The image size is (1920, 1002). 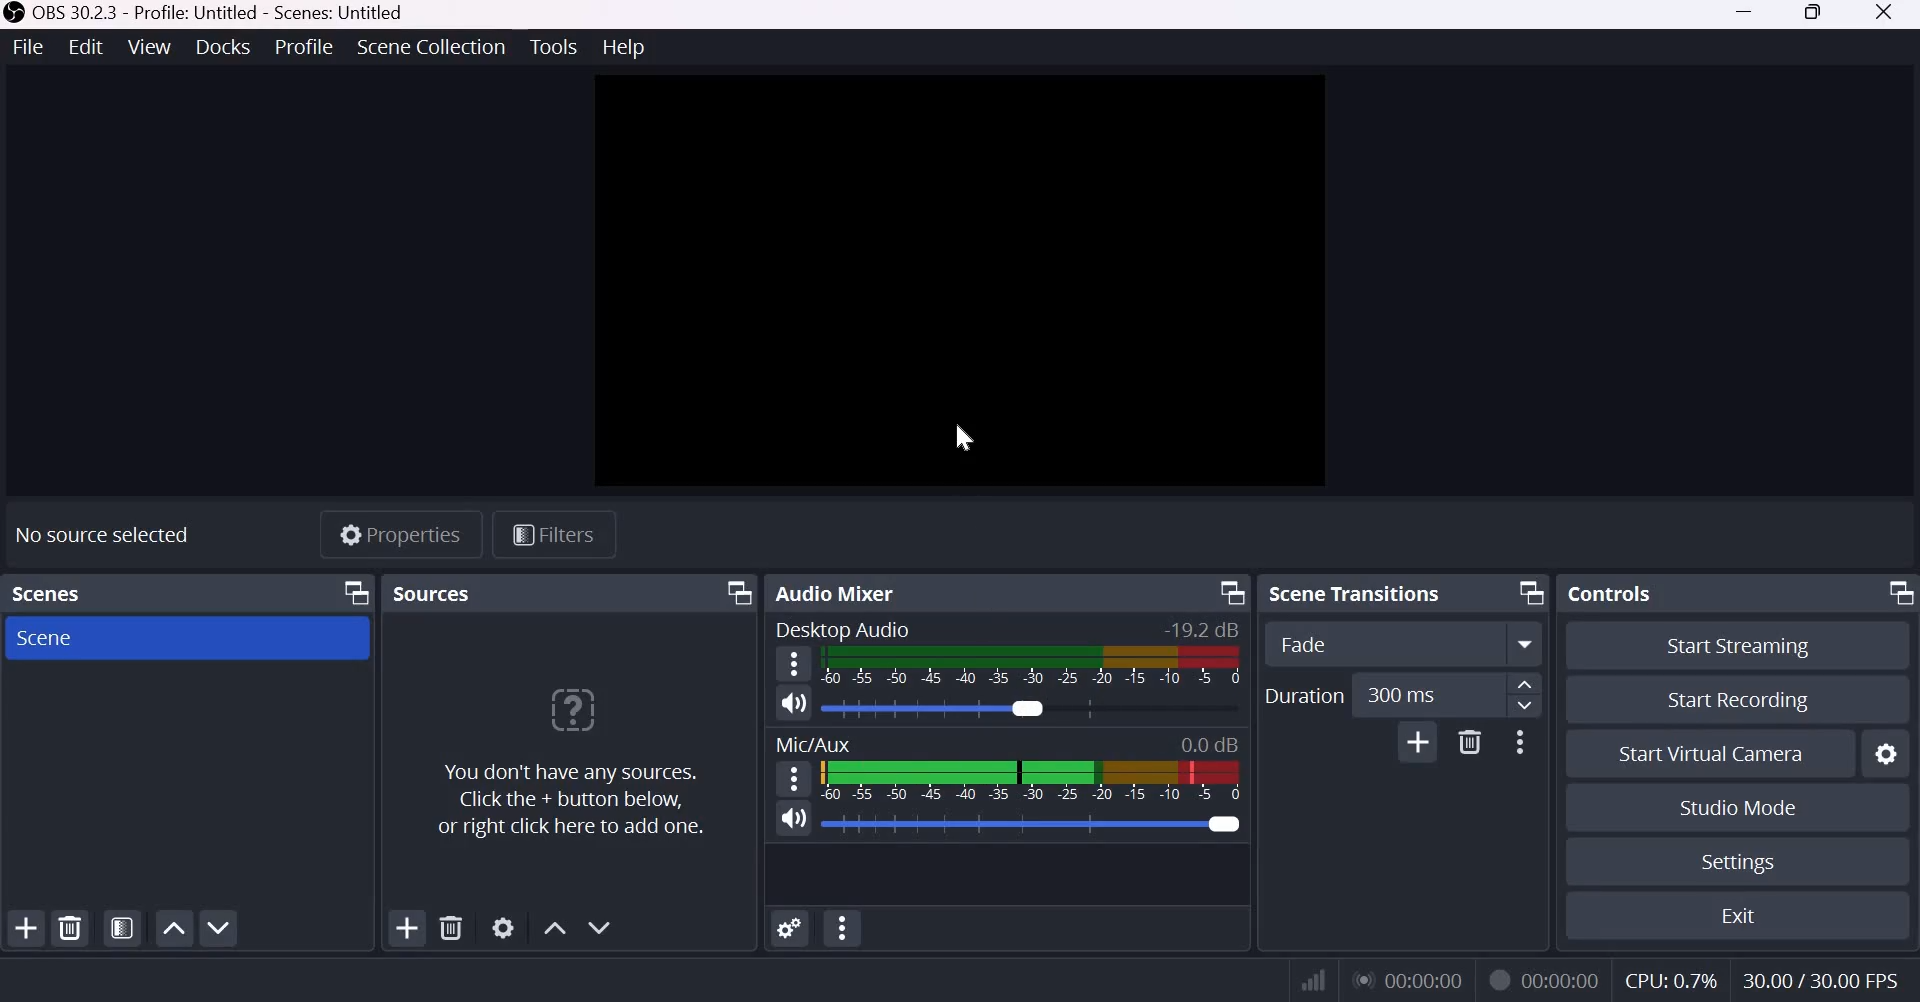 What do you see at coordinates (211, 12) in the screenshot?
I see `OBS 30.2.3 - Profile Untitled - Scenes untitled` at bounding box center [211, 12].